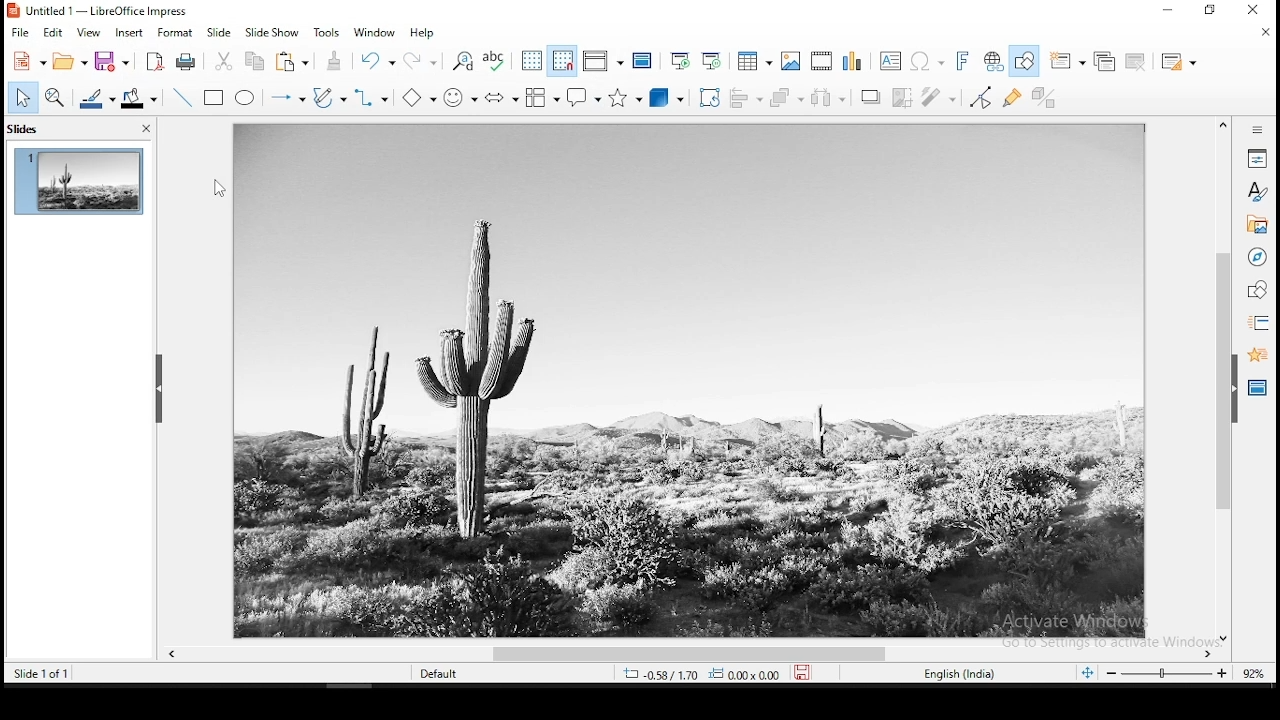 This screenshot has height=720, width=1280. What do you see at coordinates (666, 99) in the screenshot?
I see `3D objects` at bounding box center [666, 99].